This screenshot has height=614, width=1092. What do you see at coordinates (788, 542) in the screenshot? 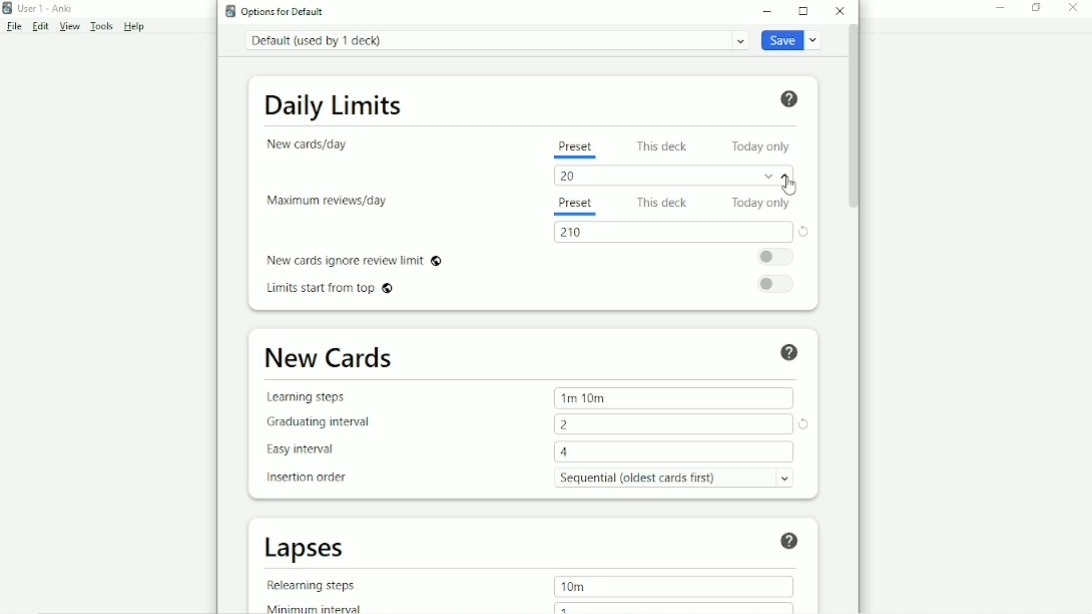
I see `Help` at bounding box center [788, 542].